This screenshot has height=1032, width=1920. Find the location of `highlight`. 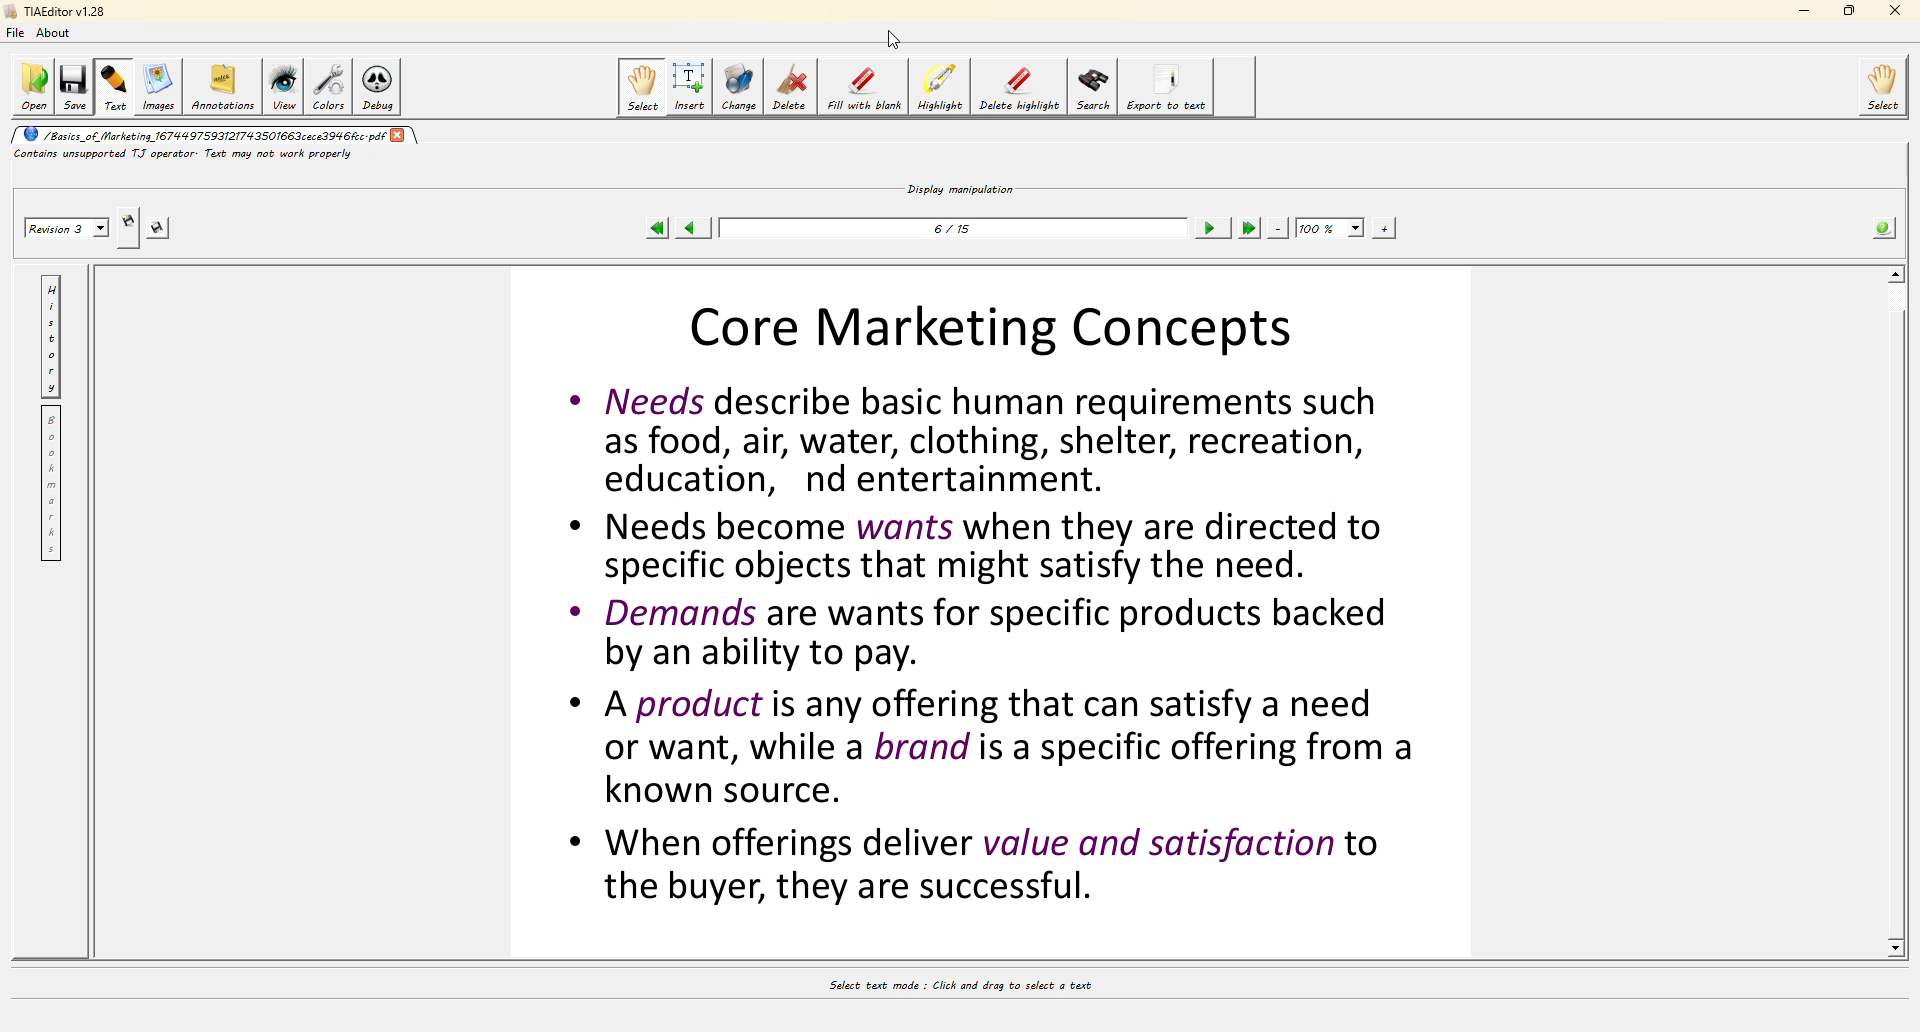

highlight is located at coordinates (940, 90).